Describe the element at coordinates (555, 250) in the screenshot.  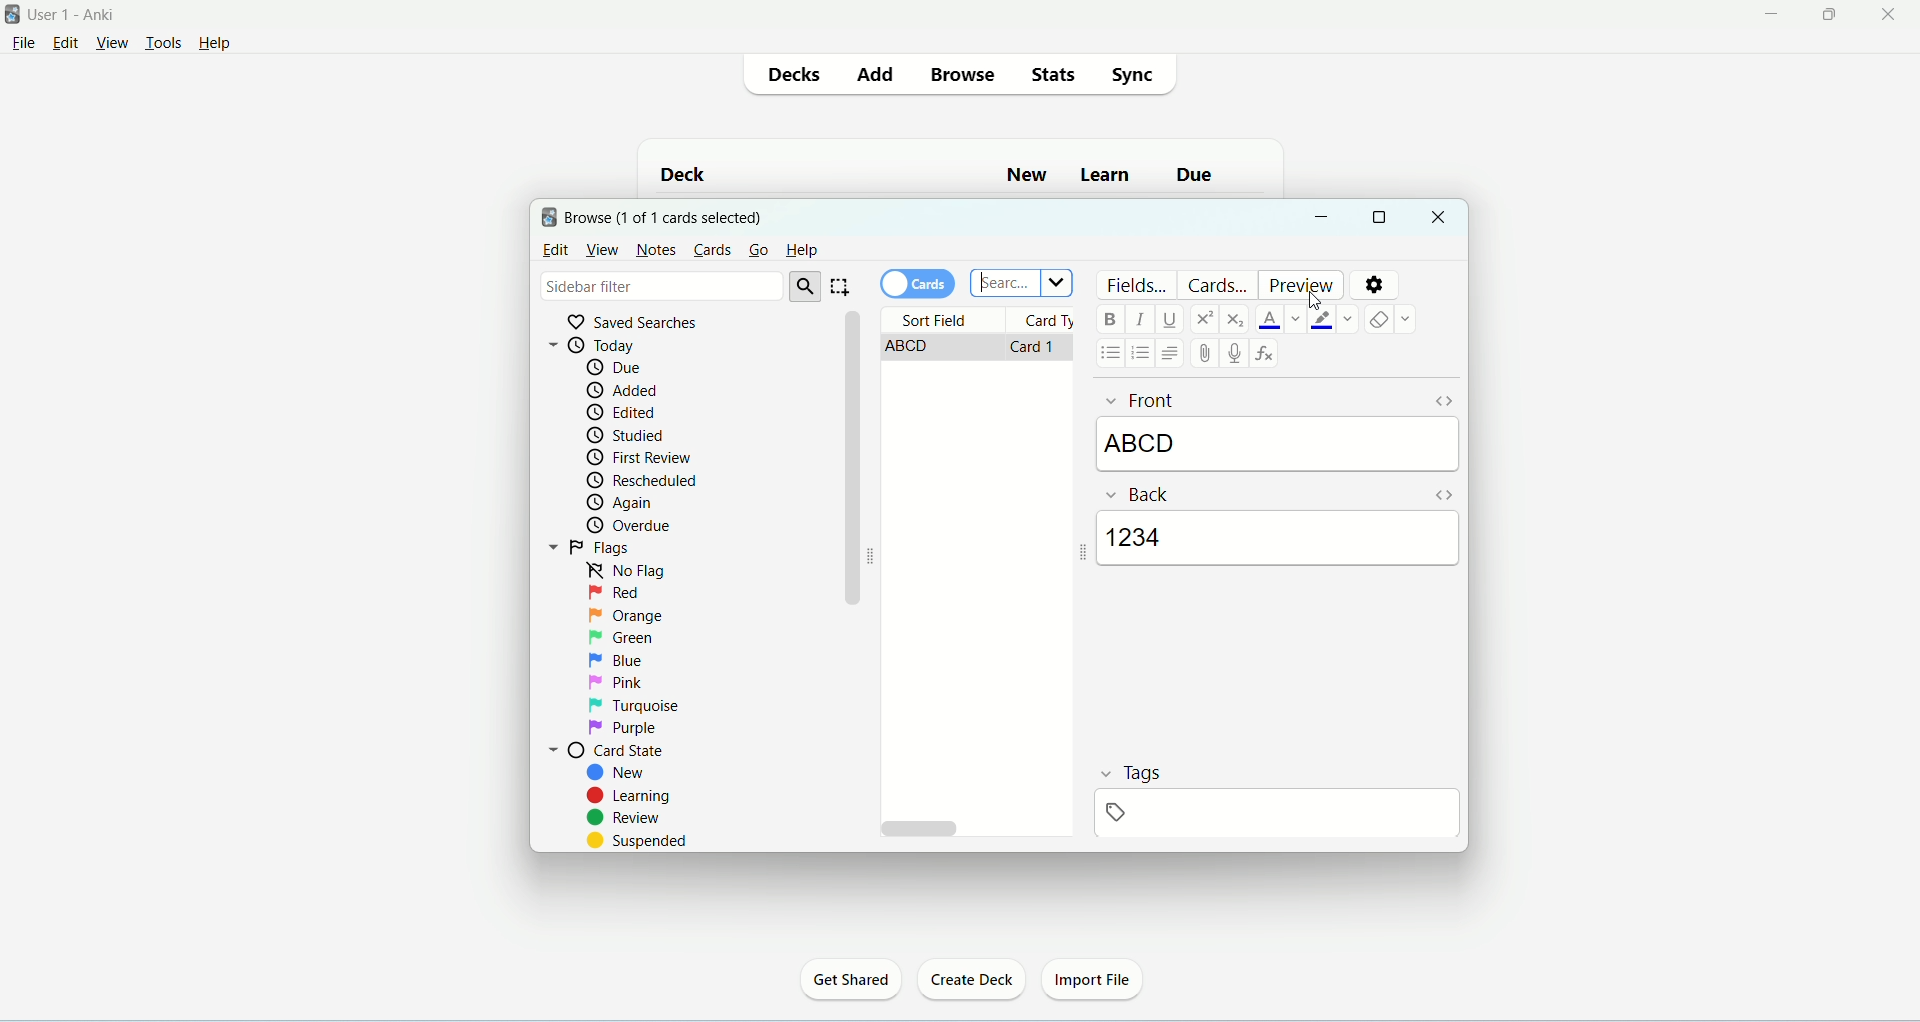
I see `edit` at that location.